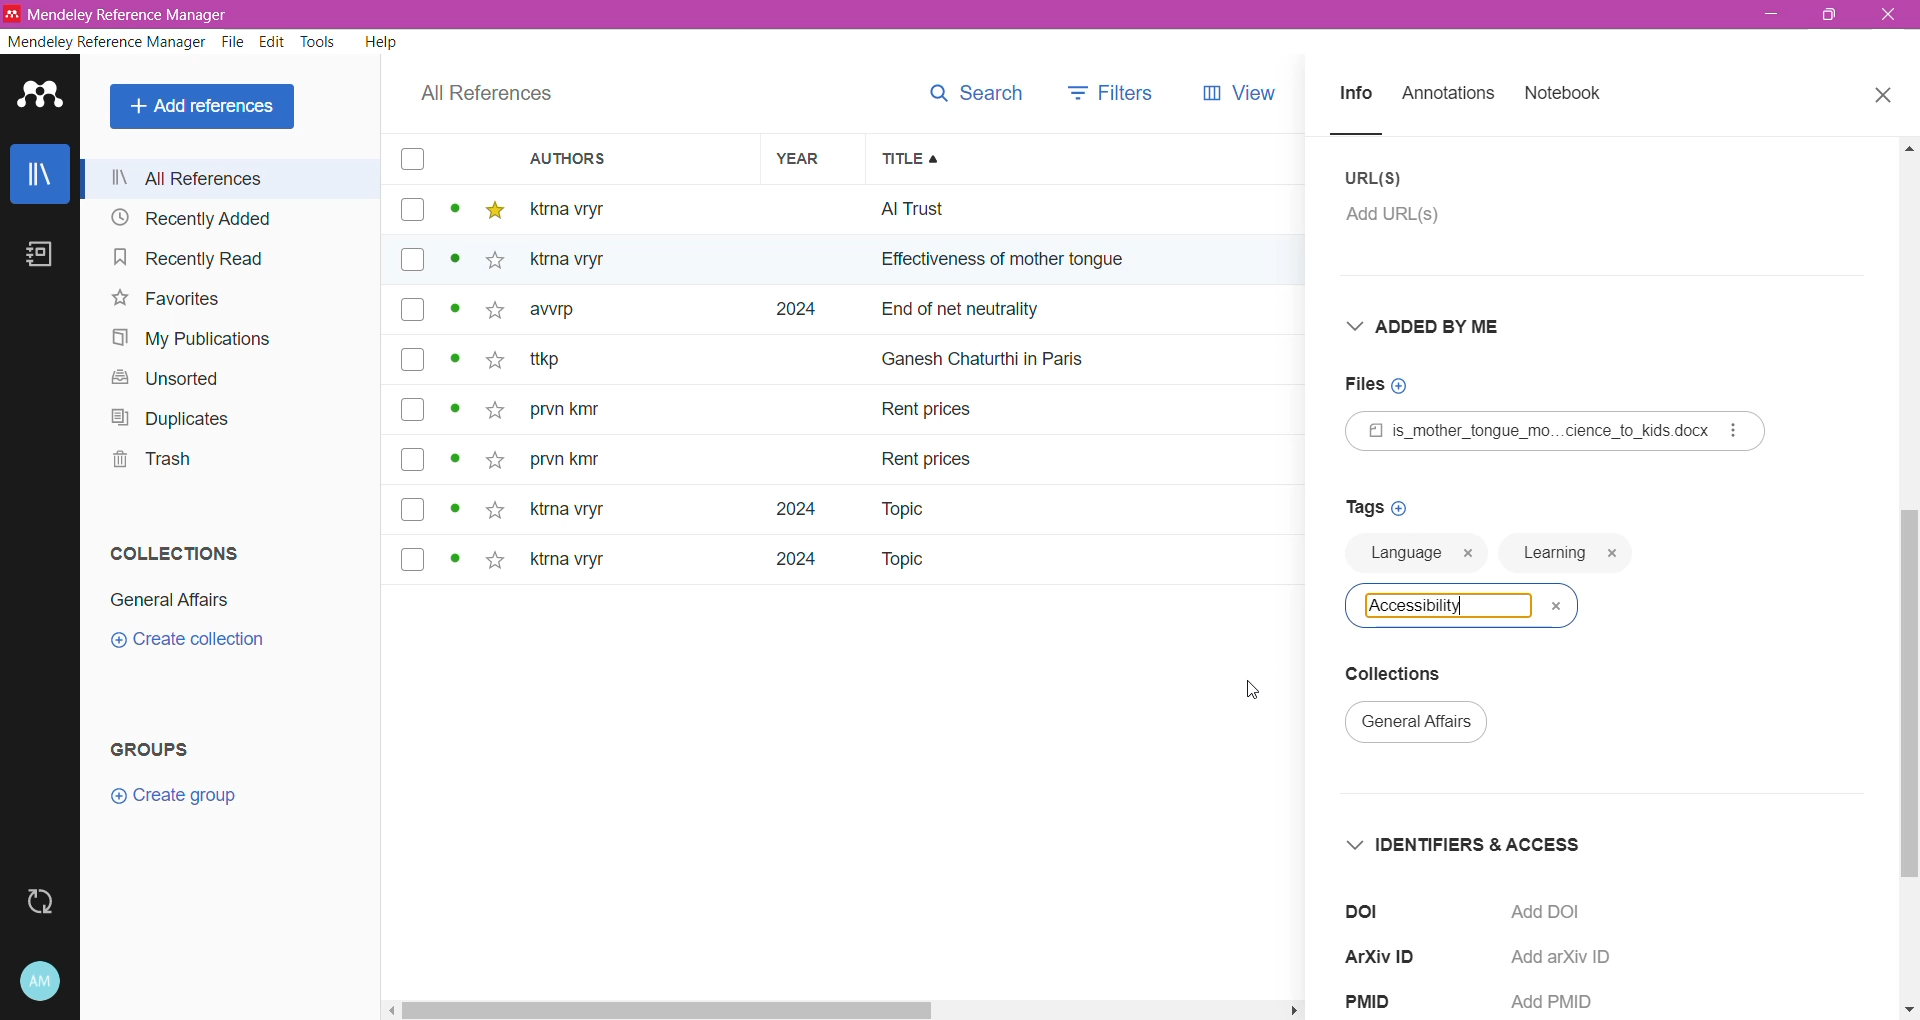  Describe the element at coordinates (1387, 385) in the screenshot. I see `Click to add Files` at that location.